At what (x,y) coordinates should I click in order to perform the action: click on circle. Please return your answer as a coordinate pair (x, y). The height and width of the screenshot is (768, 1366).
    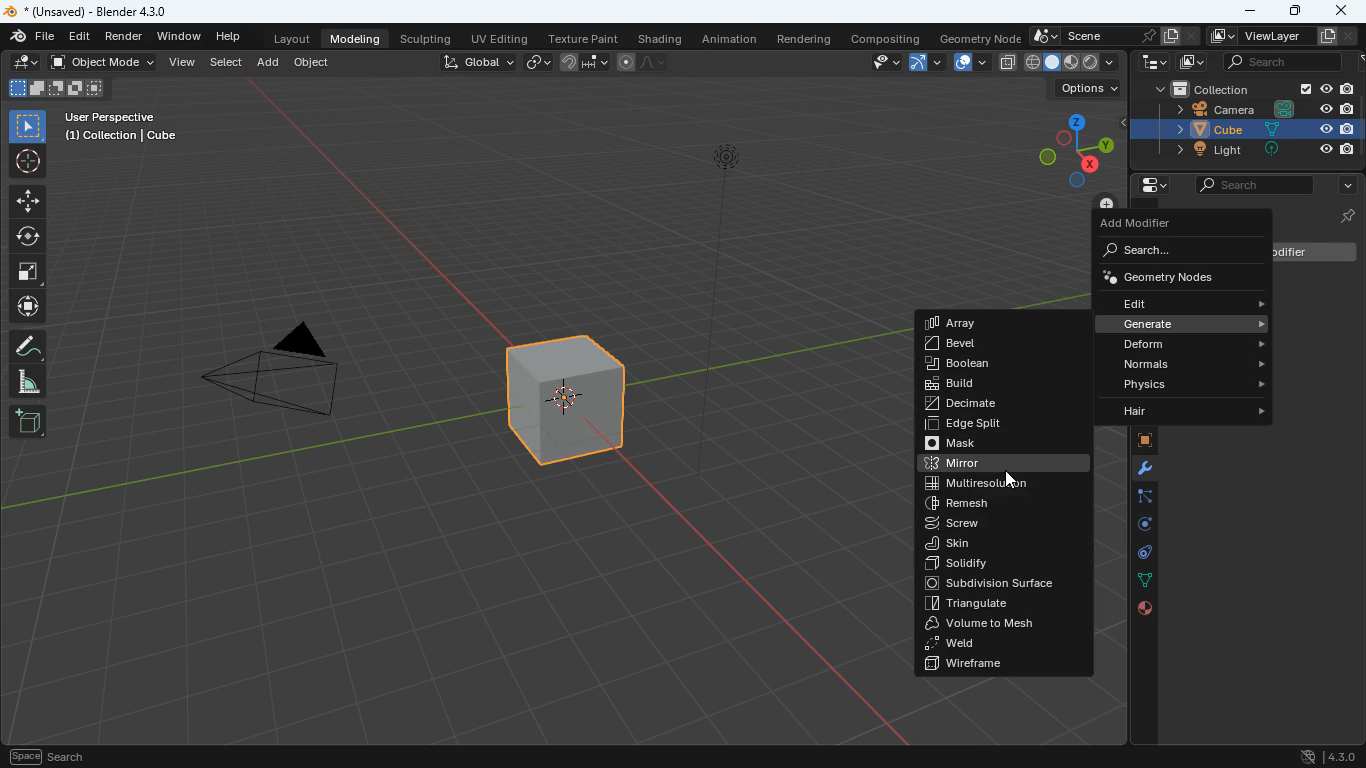
    Looking at the image, I should click on (29, 237).